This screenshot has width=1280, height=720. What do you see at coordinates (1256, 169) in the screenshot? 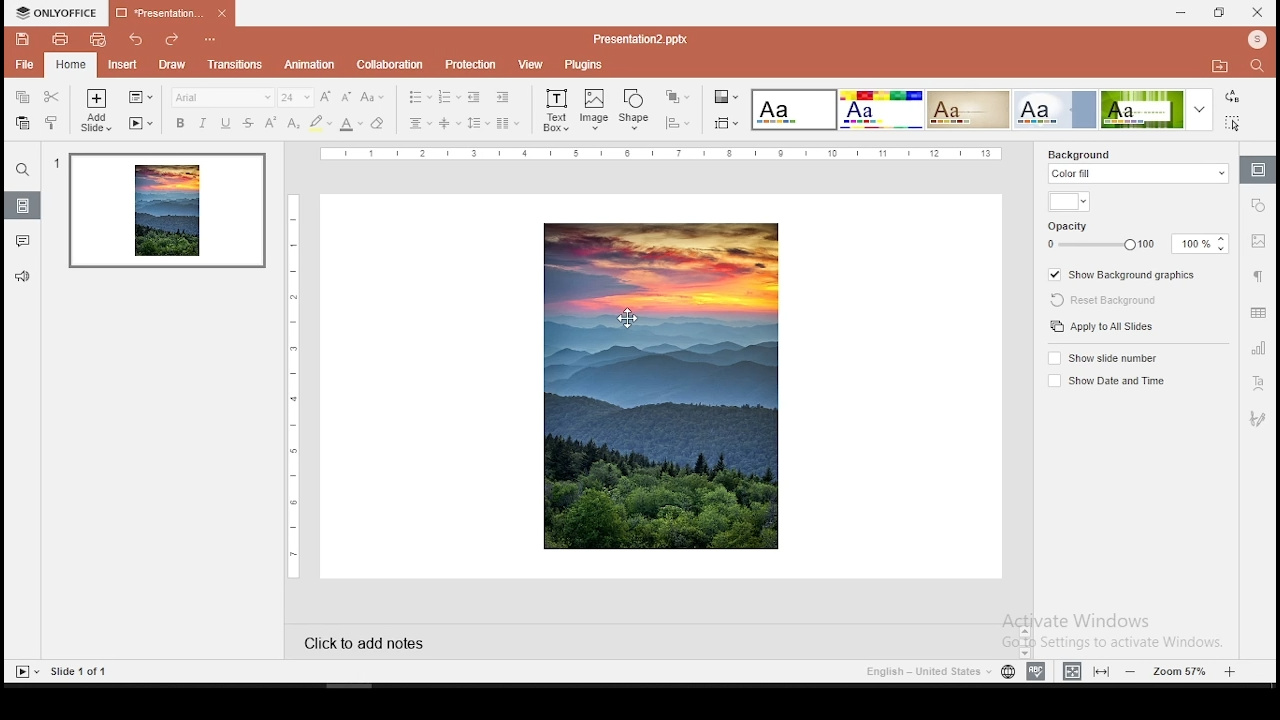
I see `slide settings` at bounding box center [1256, 169].